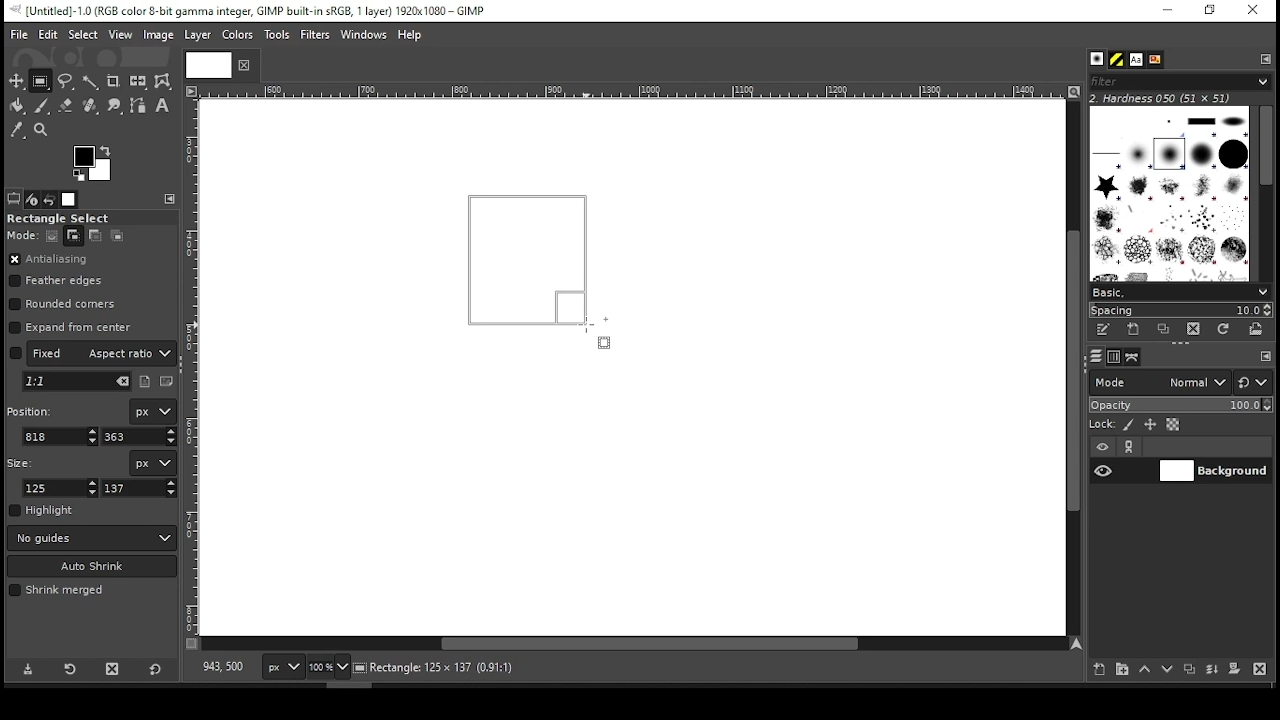  What do you see at coordinates (1182, 291) in the screenshot?
I see `select brush preset` at bounding box center [1182, 291].